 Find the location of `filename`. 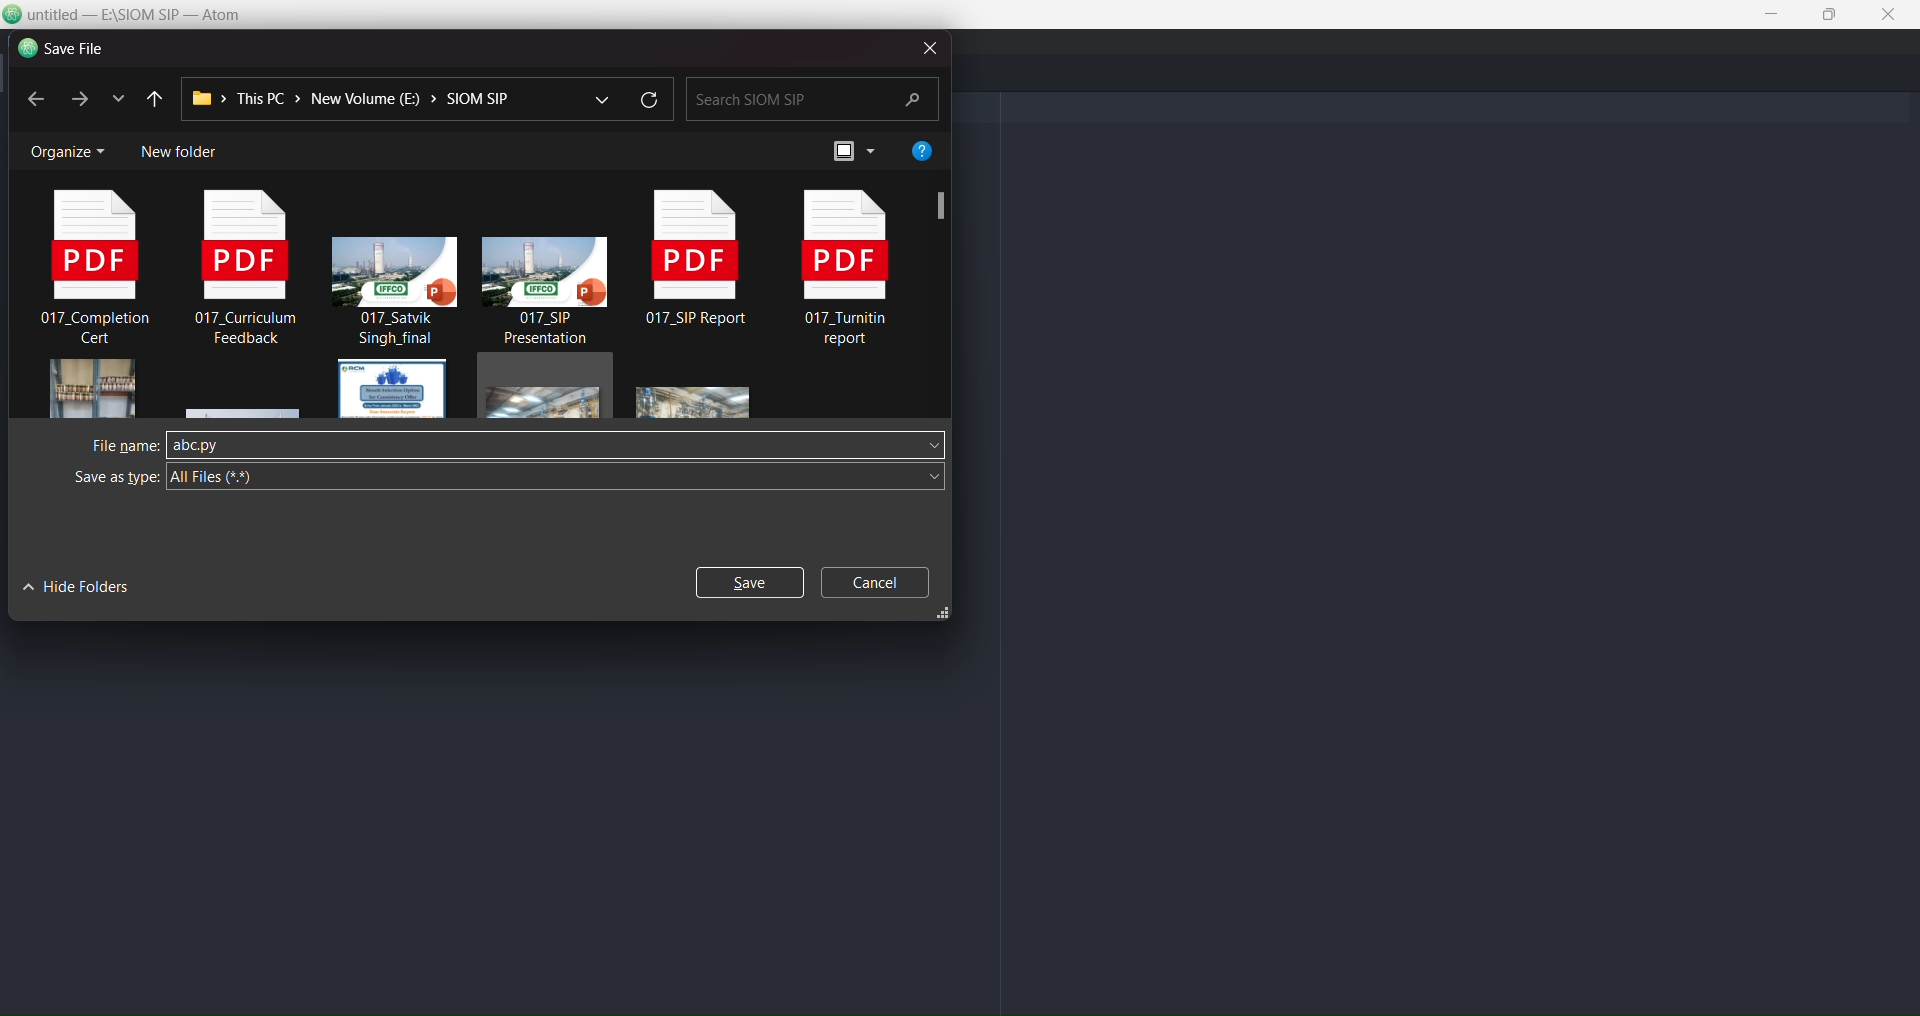

filename is located at coordinates (117, 446).